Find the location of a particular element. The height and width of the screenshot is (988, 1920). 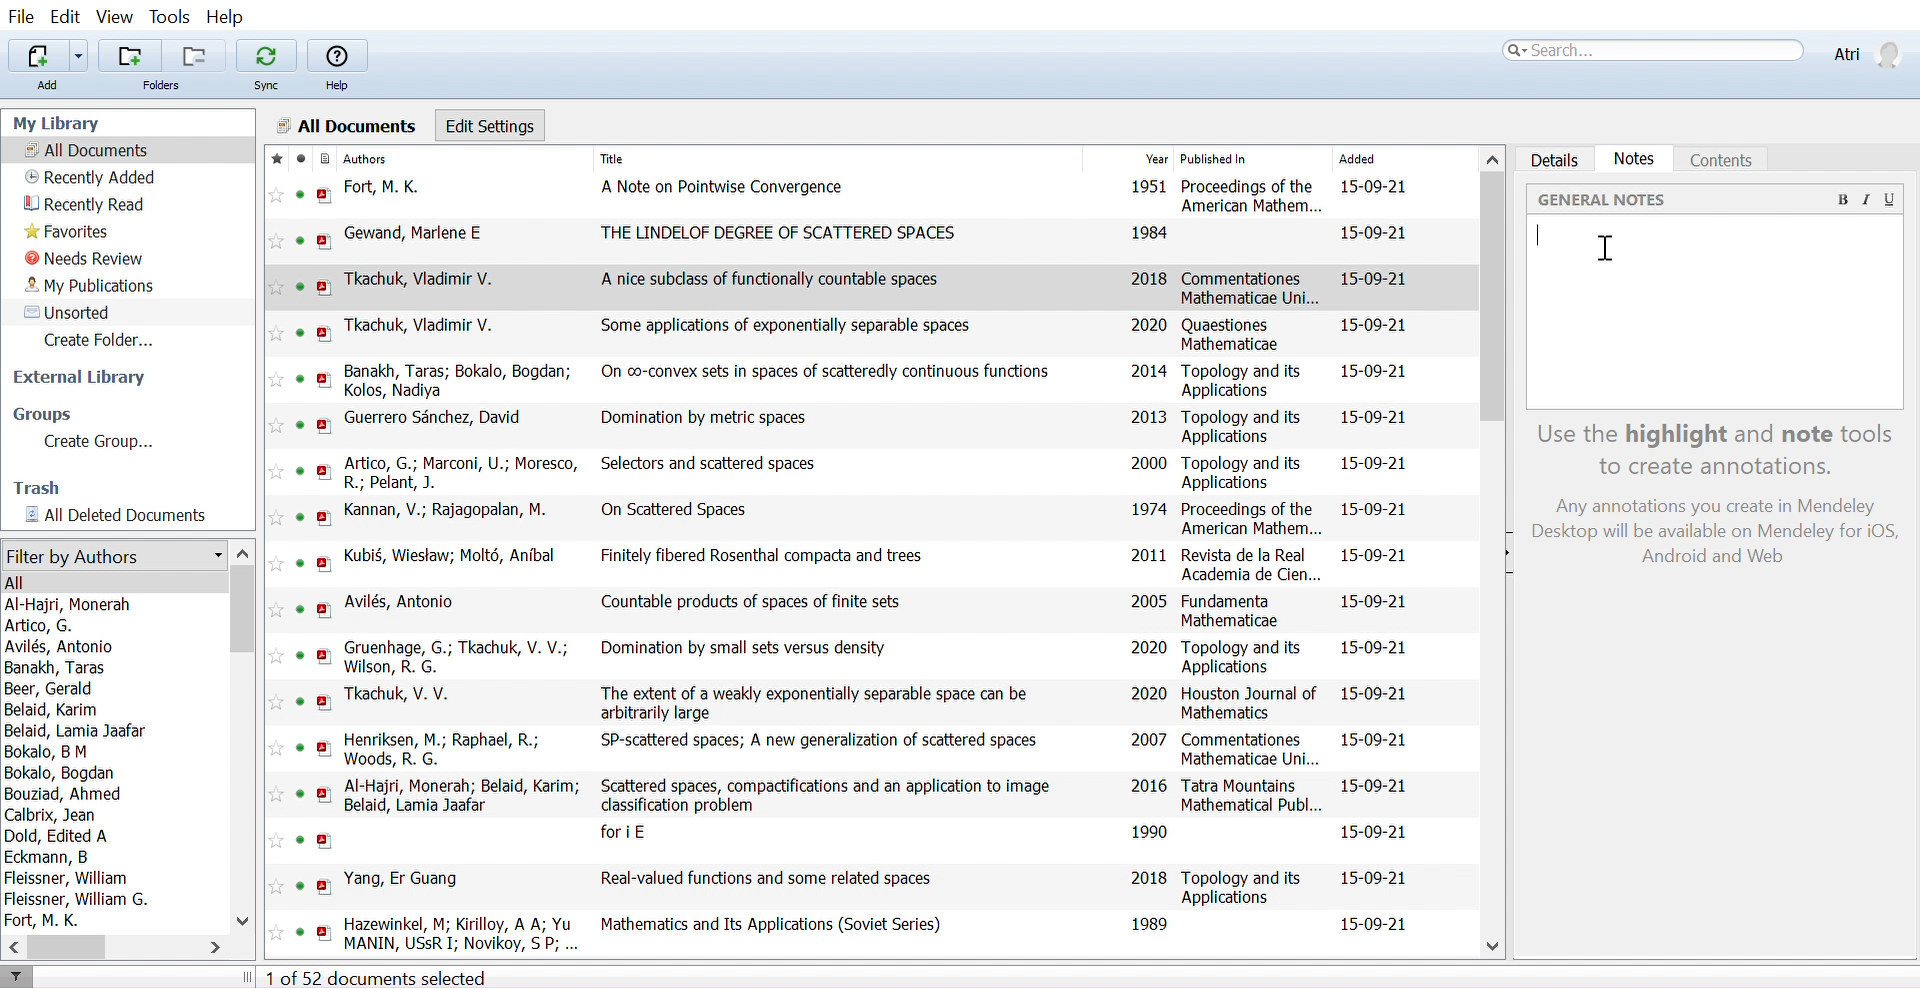

Coments is located at coordinates (1722, 160).